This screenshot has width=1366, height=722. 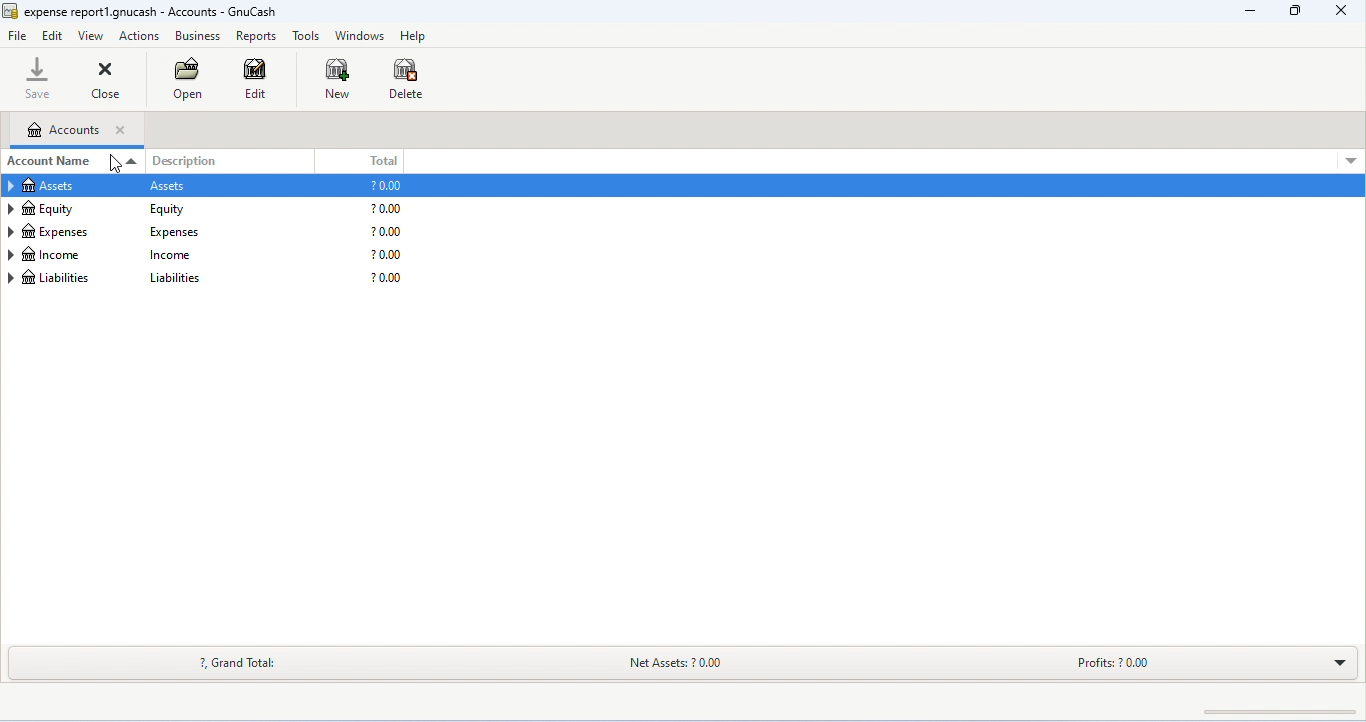 What do you see at coordinates (1351, 159) in the screenshot?
I see `down` at bounding box center [1351, 159].